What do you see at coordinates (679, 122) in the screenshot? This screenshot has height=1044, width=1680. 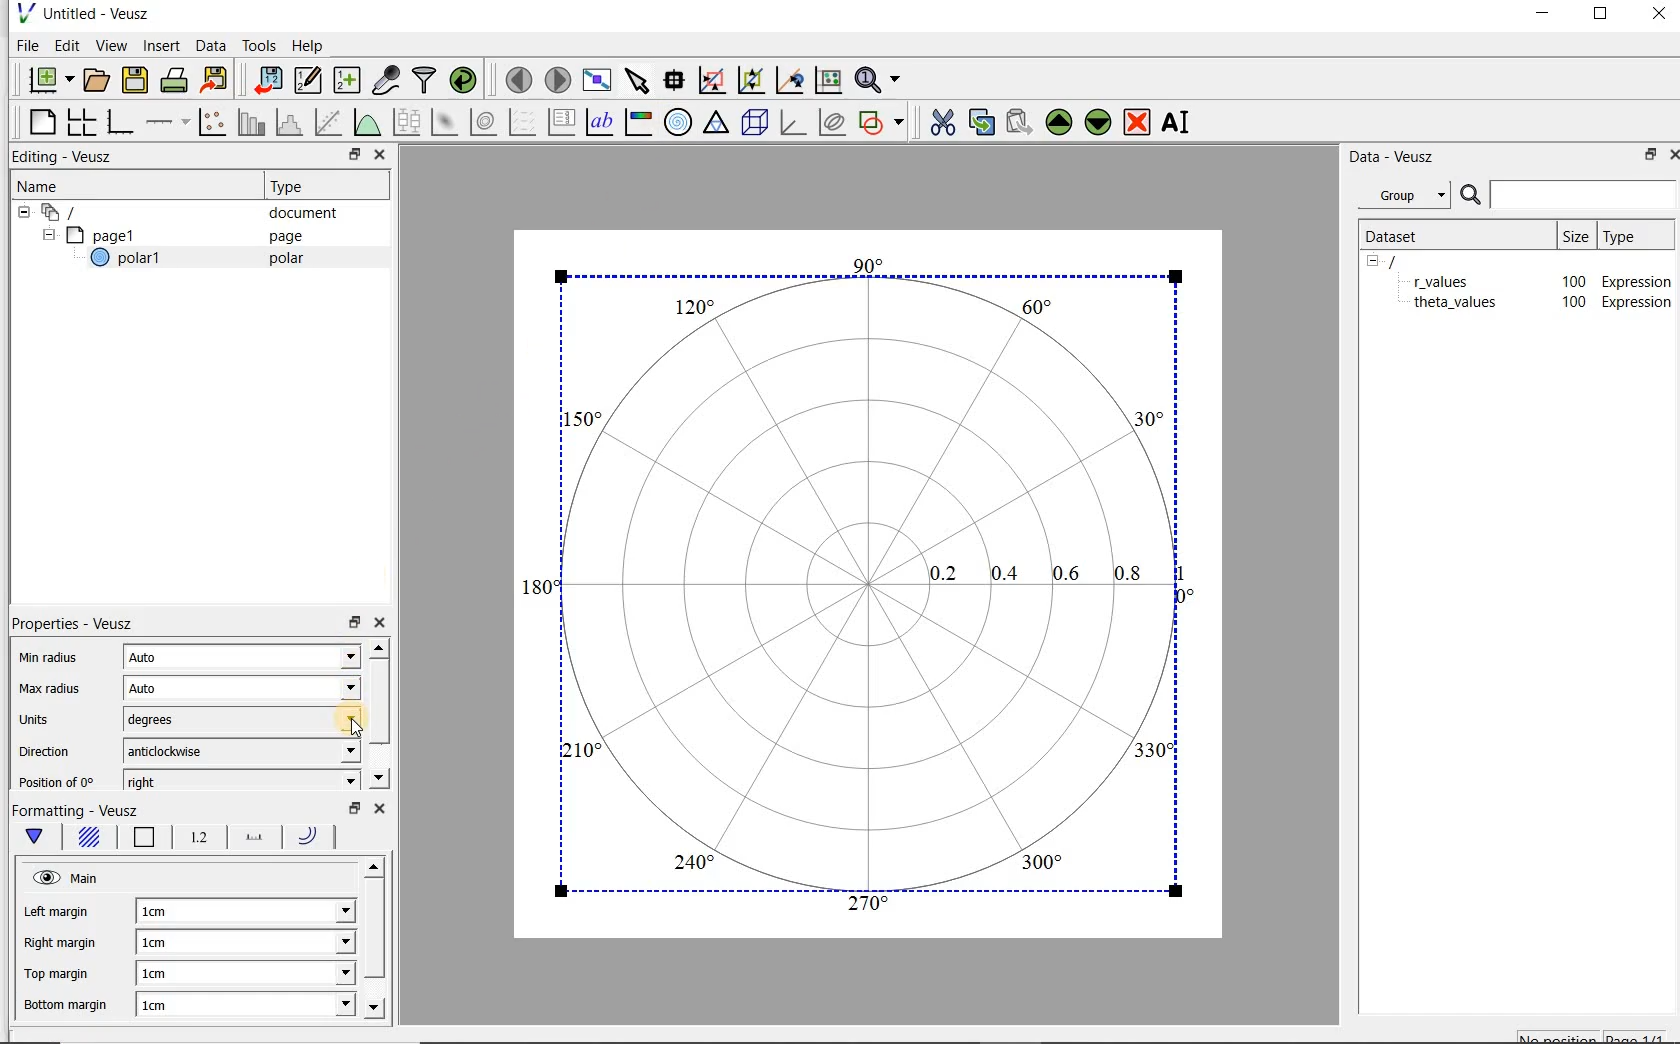 I see `polar graph` at bounding box center [679, 122].